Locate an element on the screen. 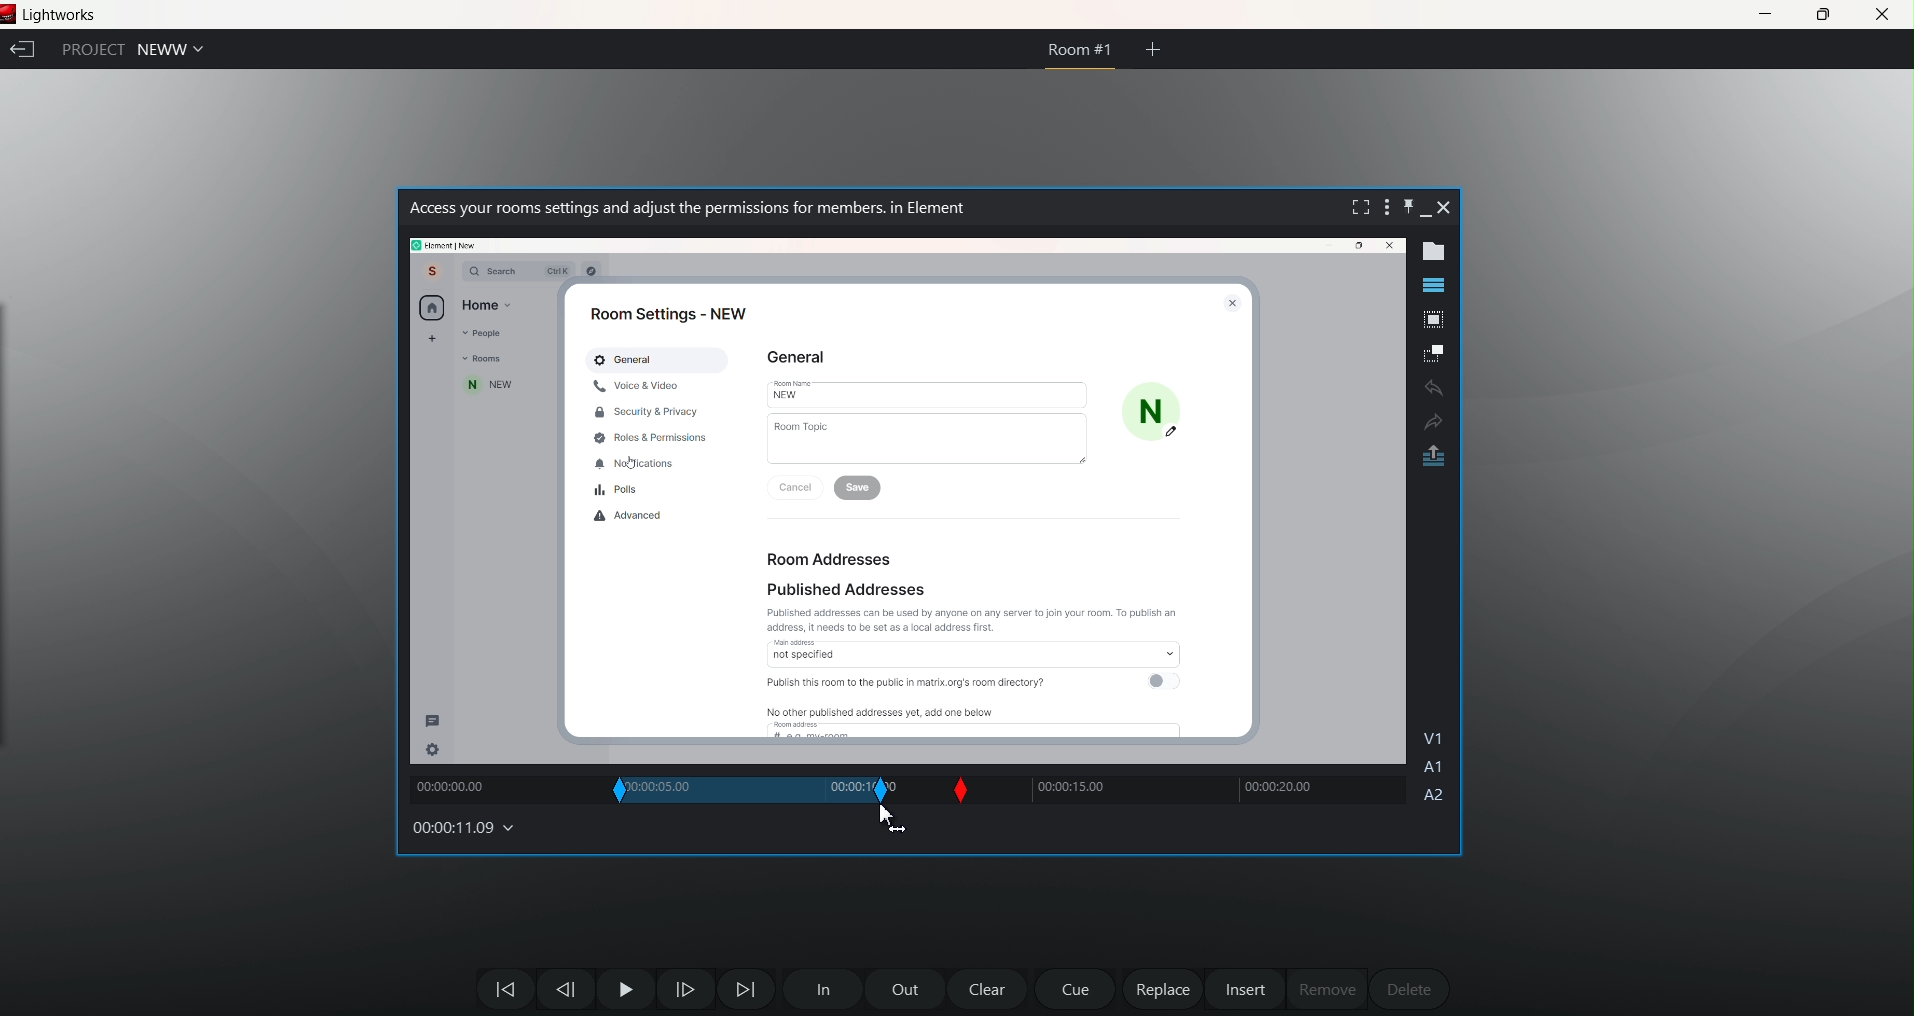  cursor is located at coordinates (892, 818).